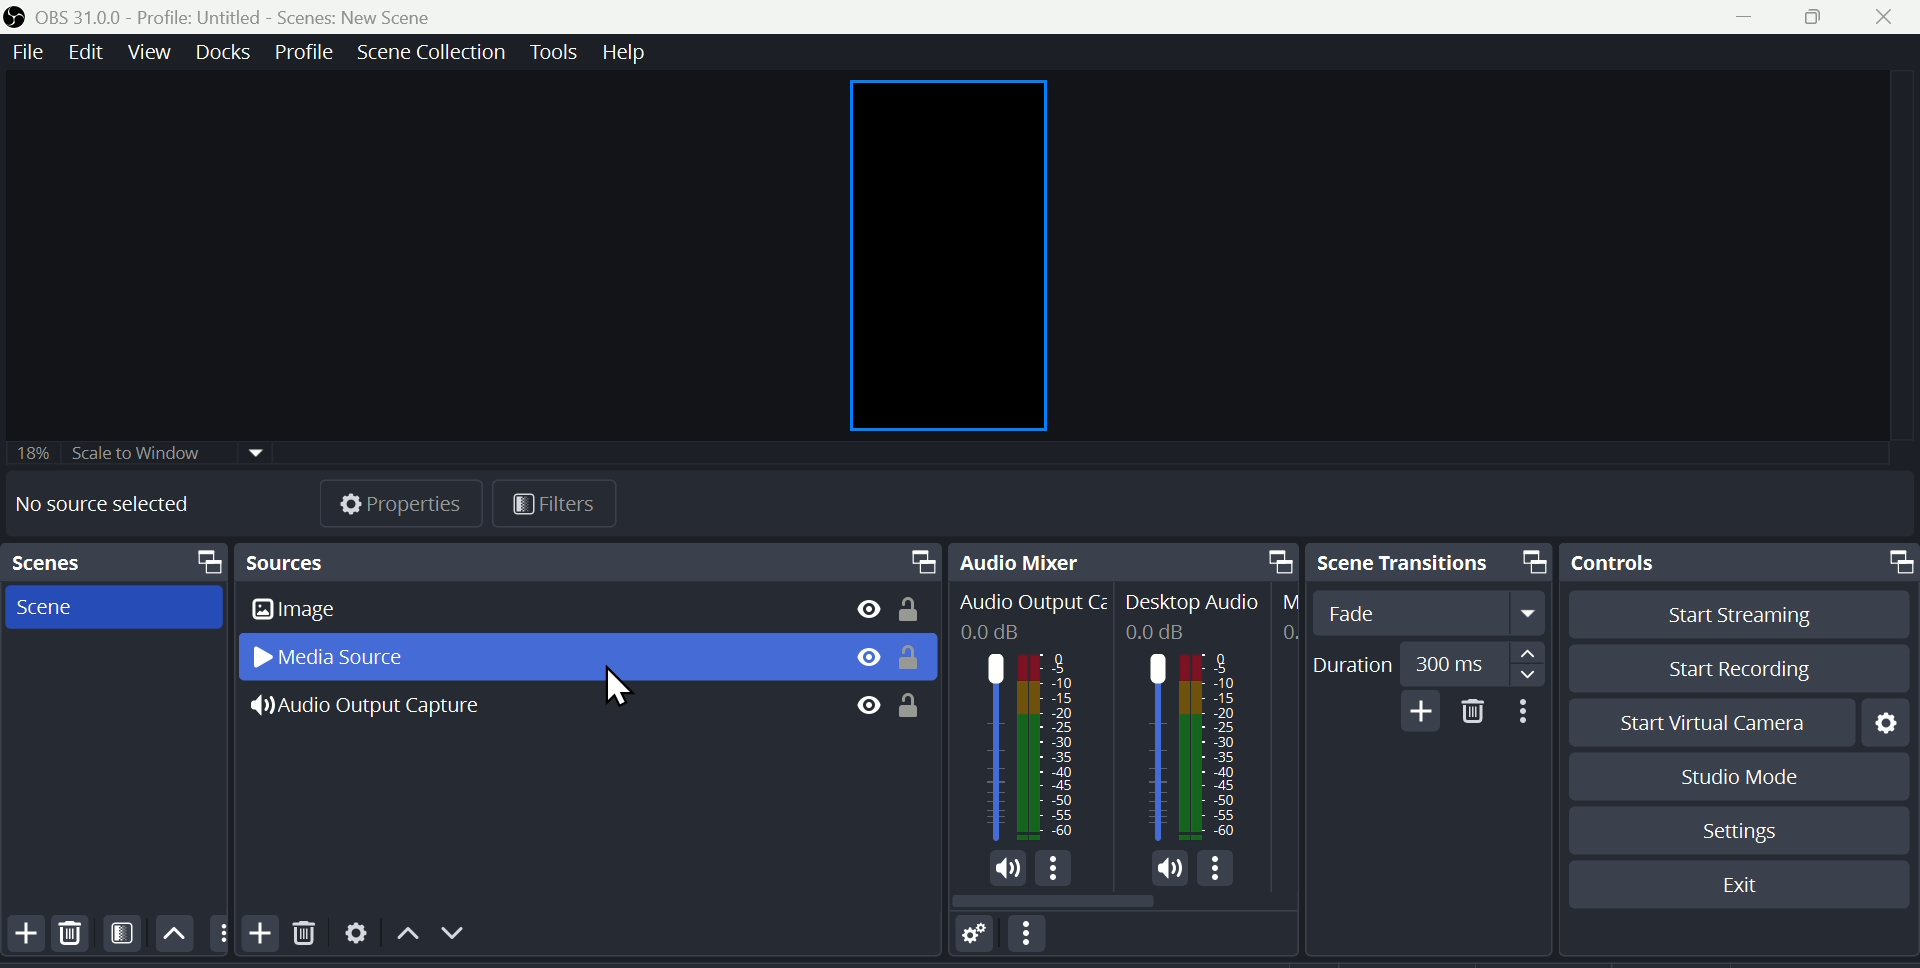 Image resolution: width=1920 pixels, height=968 pixels. Describe the element at coordinates (1008, 868) in the screenshot. I see `Sound` at that location.